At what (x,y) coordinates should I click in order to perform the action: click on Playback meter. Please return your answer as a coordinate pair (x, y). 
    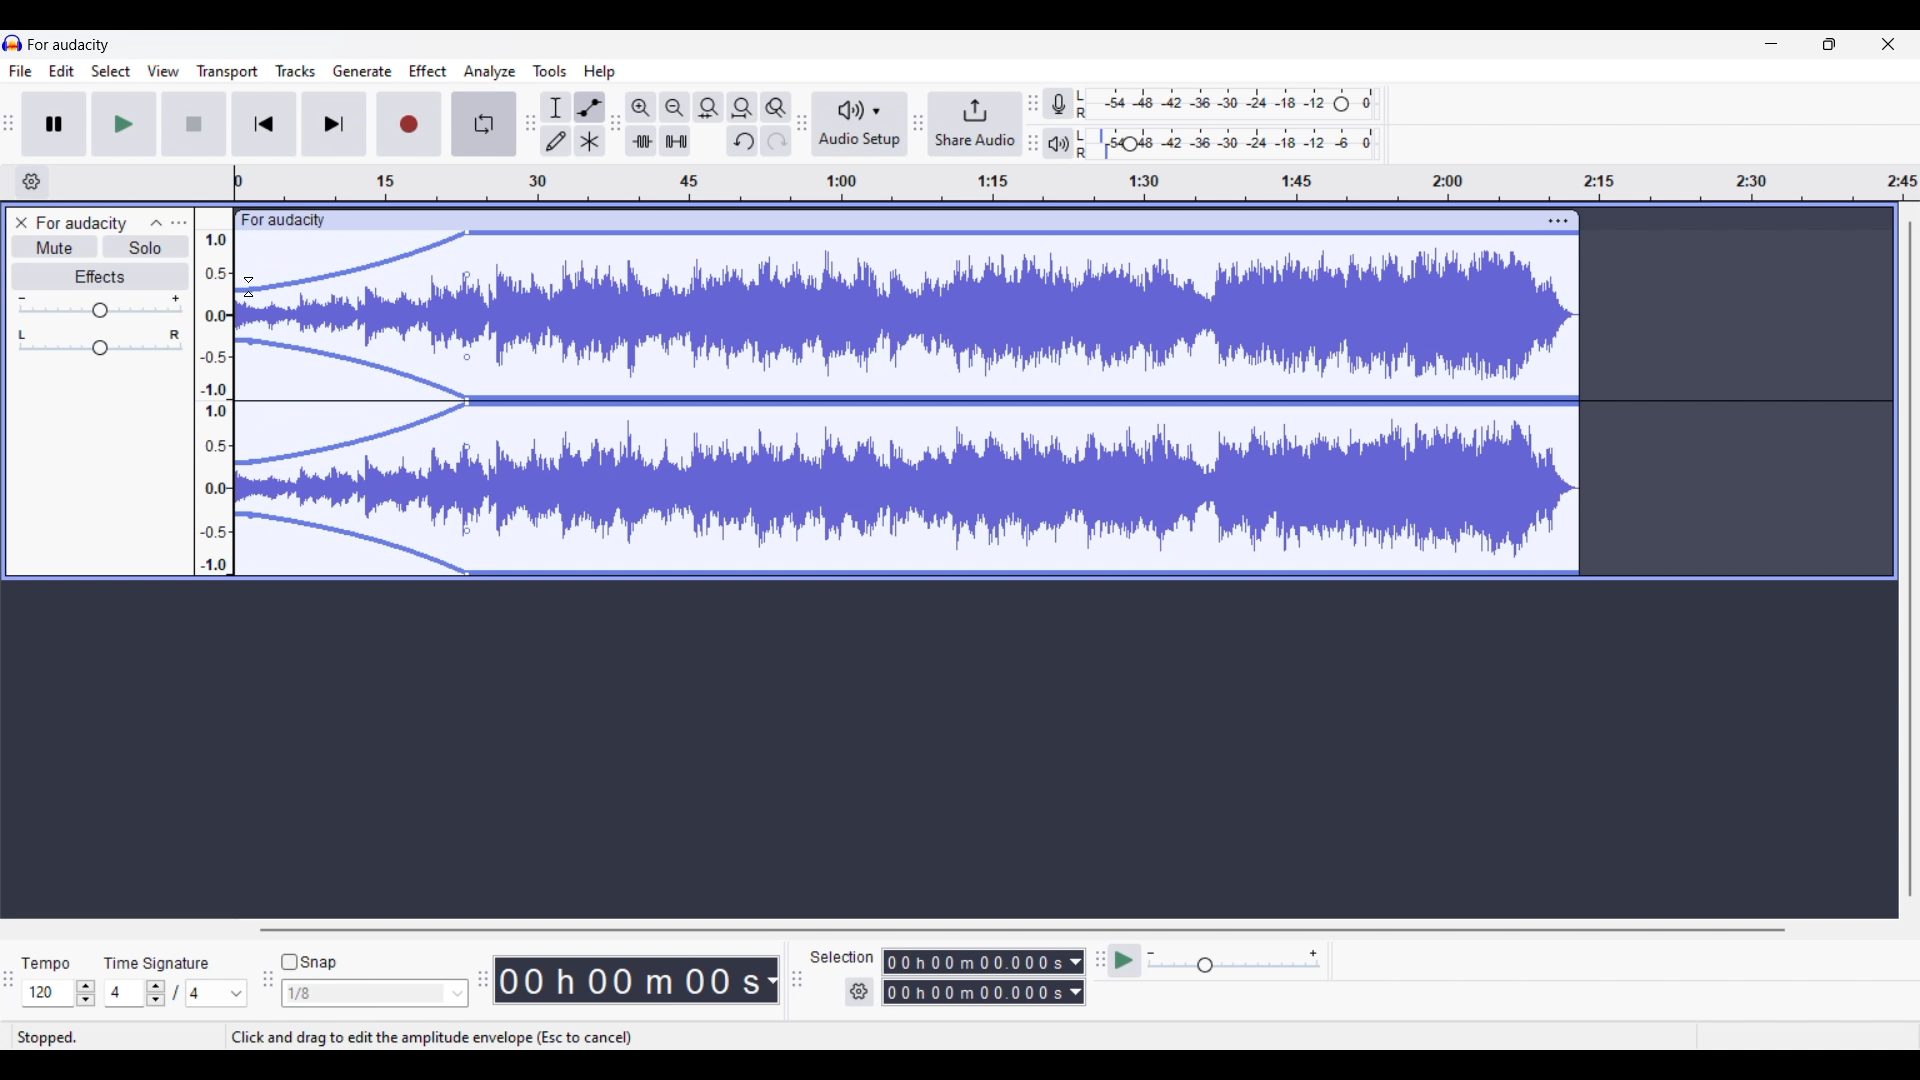
    Looking at the image, I should click on (1058, 143).